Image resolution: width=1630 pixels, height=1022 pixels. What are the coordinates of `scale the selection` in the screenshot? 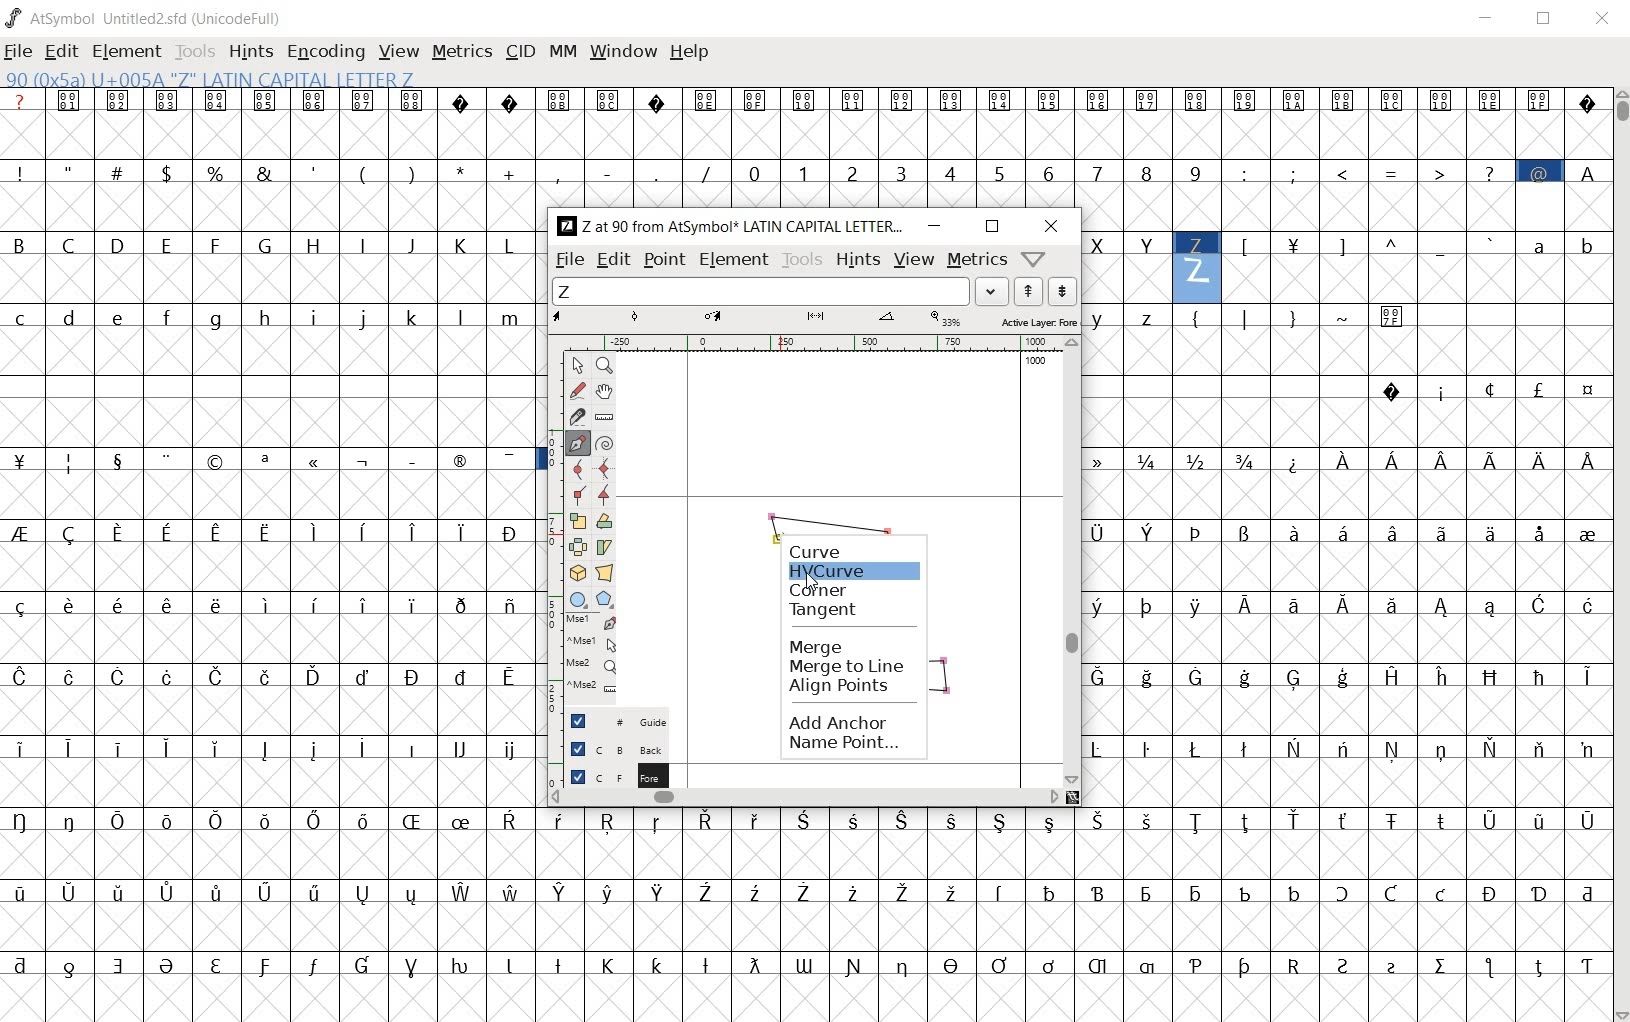 It's located at (576, 522).